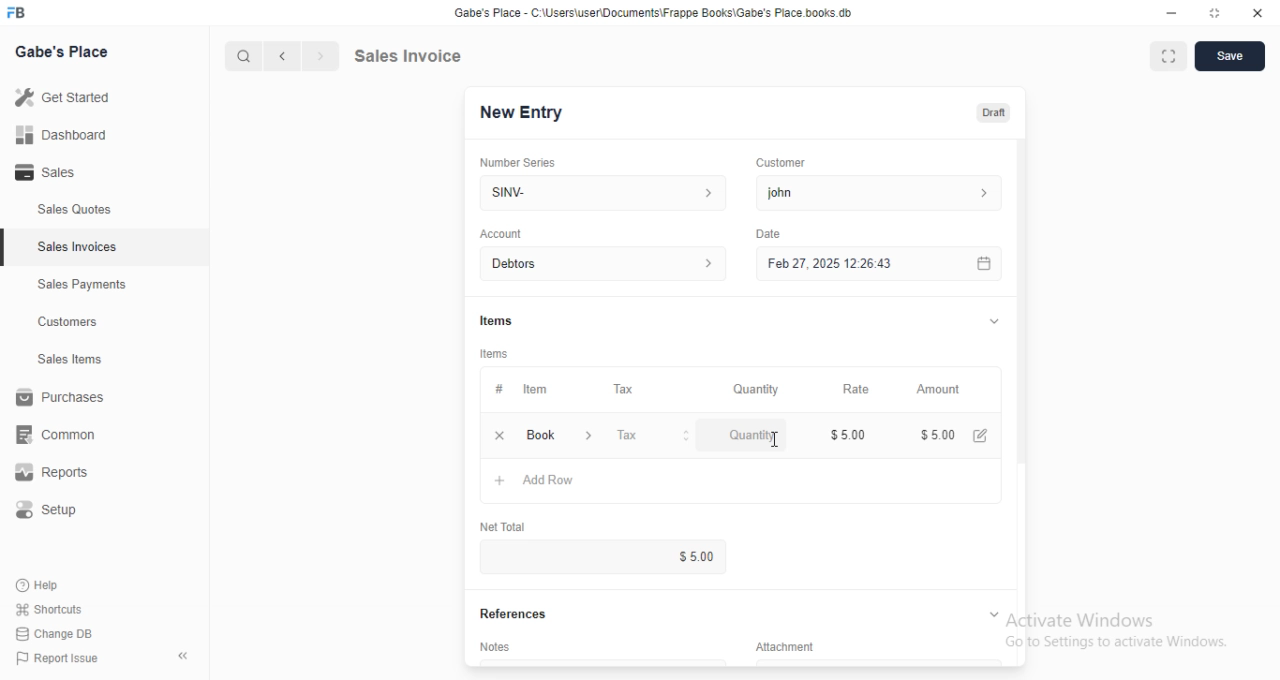  What do you see at coordinates (48, 171) in the screenshot?
I see `Sales` at bounding box center [48, 171].